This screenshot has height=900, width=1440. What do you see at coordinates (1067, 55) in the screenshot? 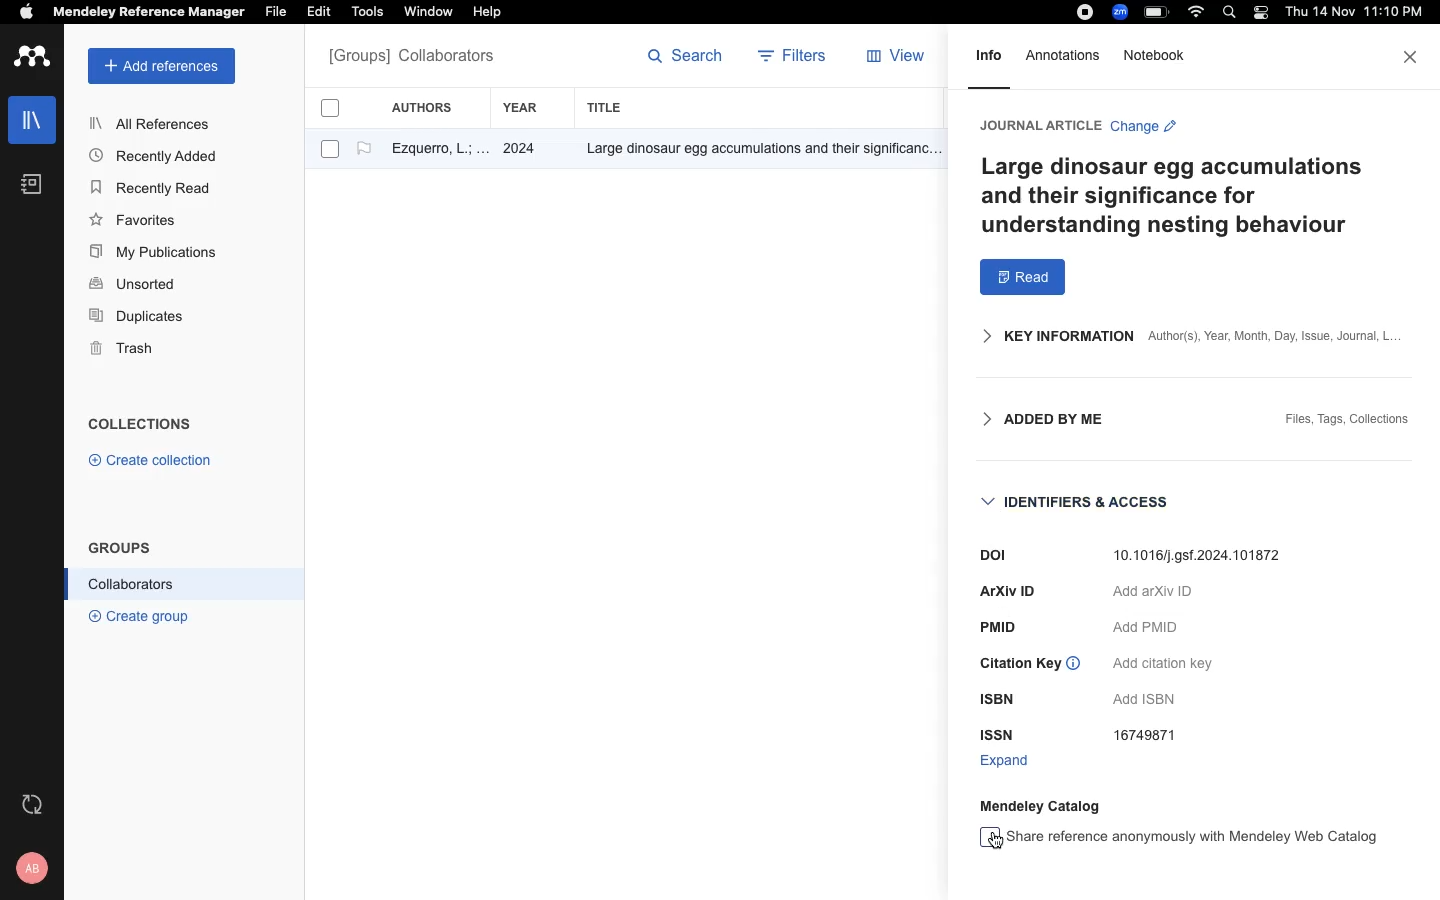
I see `annotations` at bounding box center [1067, 55].